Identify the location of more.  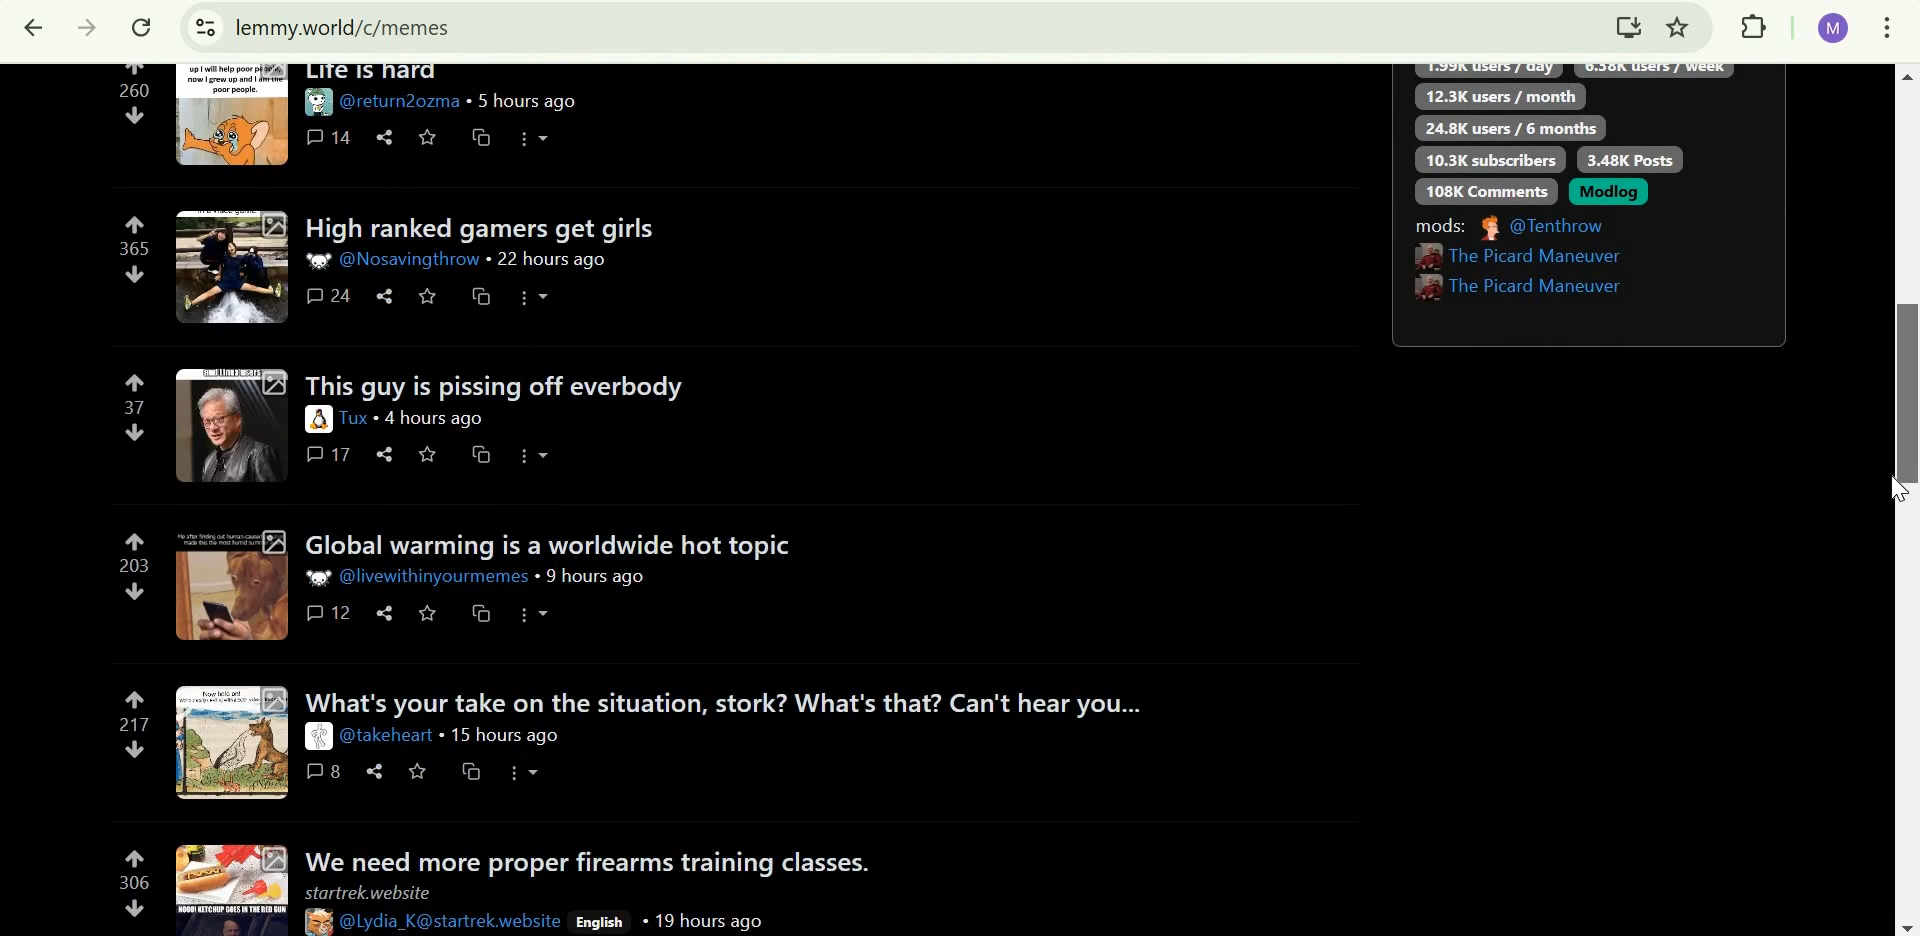
(531, 297).